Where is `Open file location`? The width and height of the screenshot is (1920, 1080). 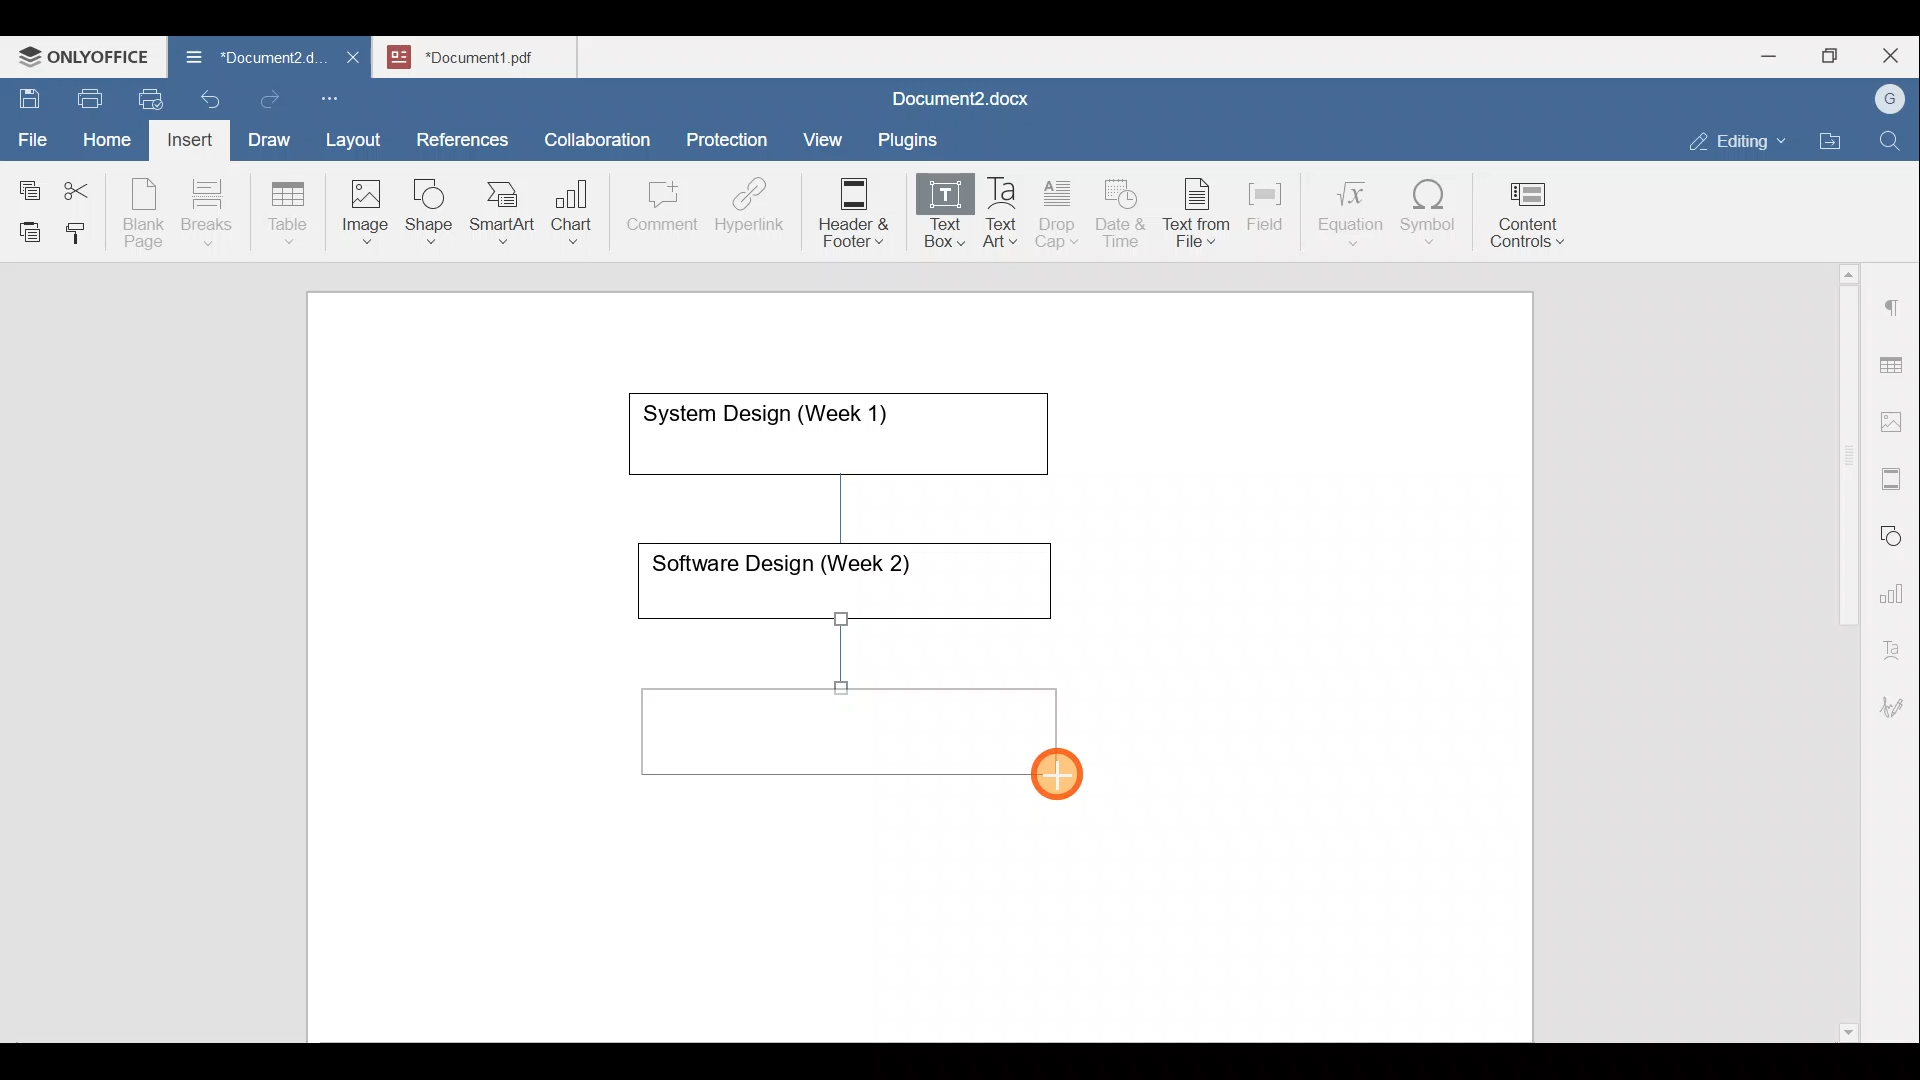
Open file location is located at coordinates (1835, 143).